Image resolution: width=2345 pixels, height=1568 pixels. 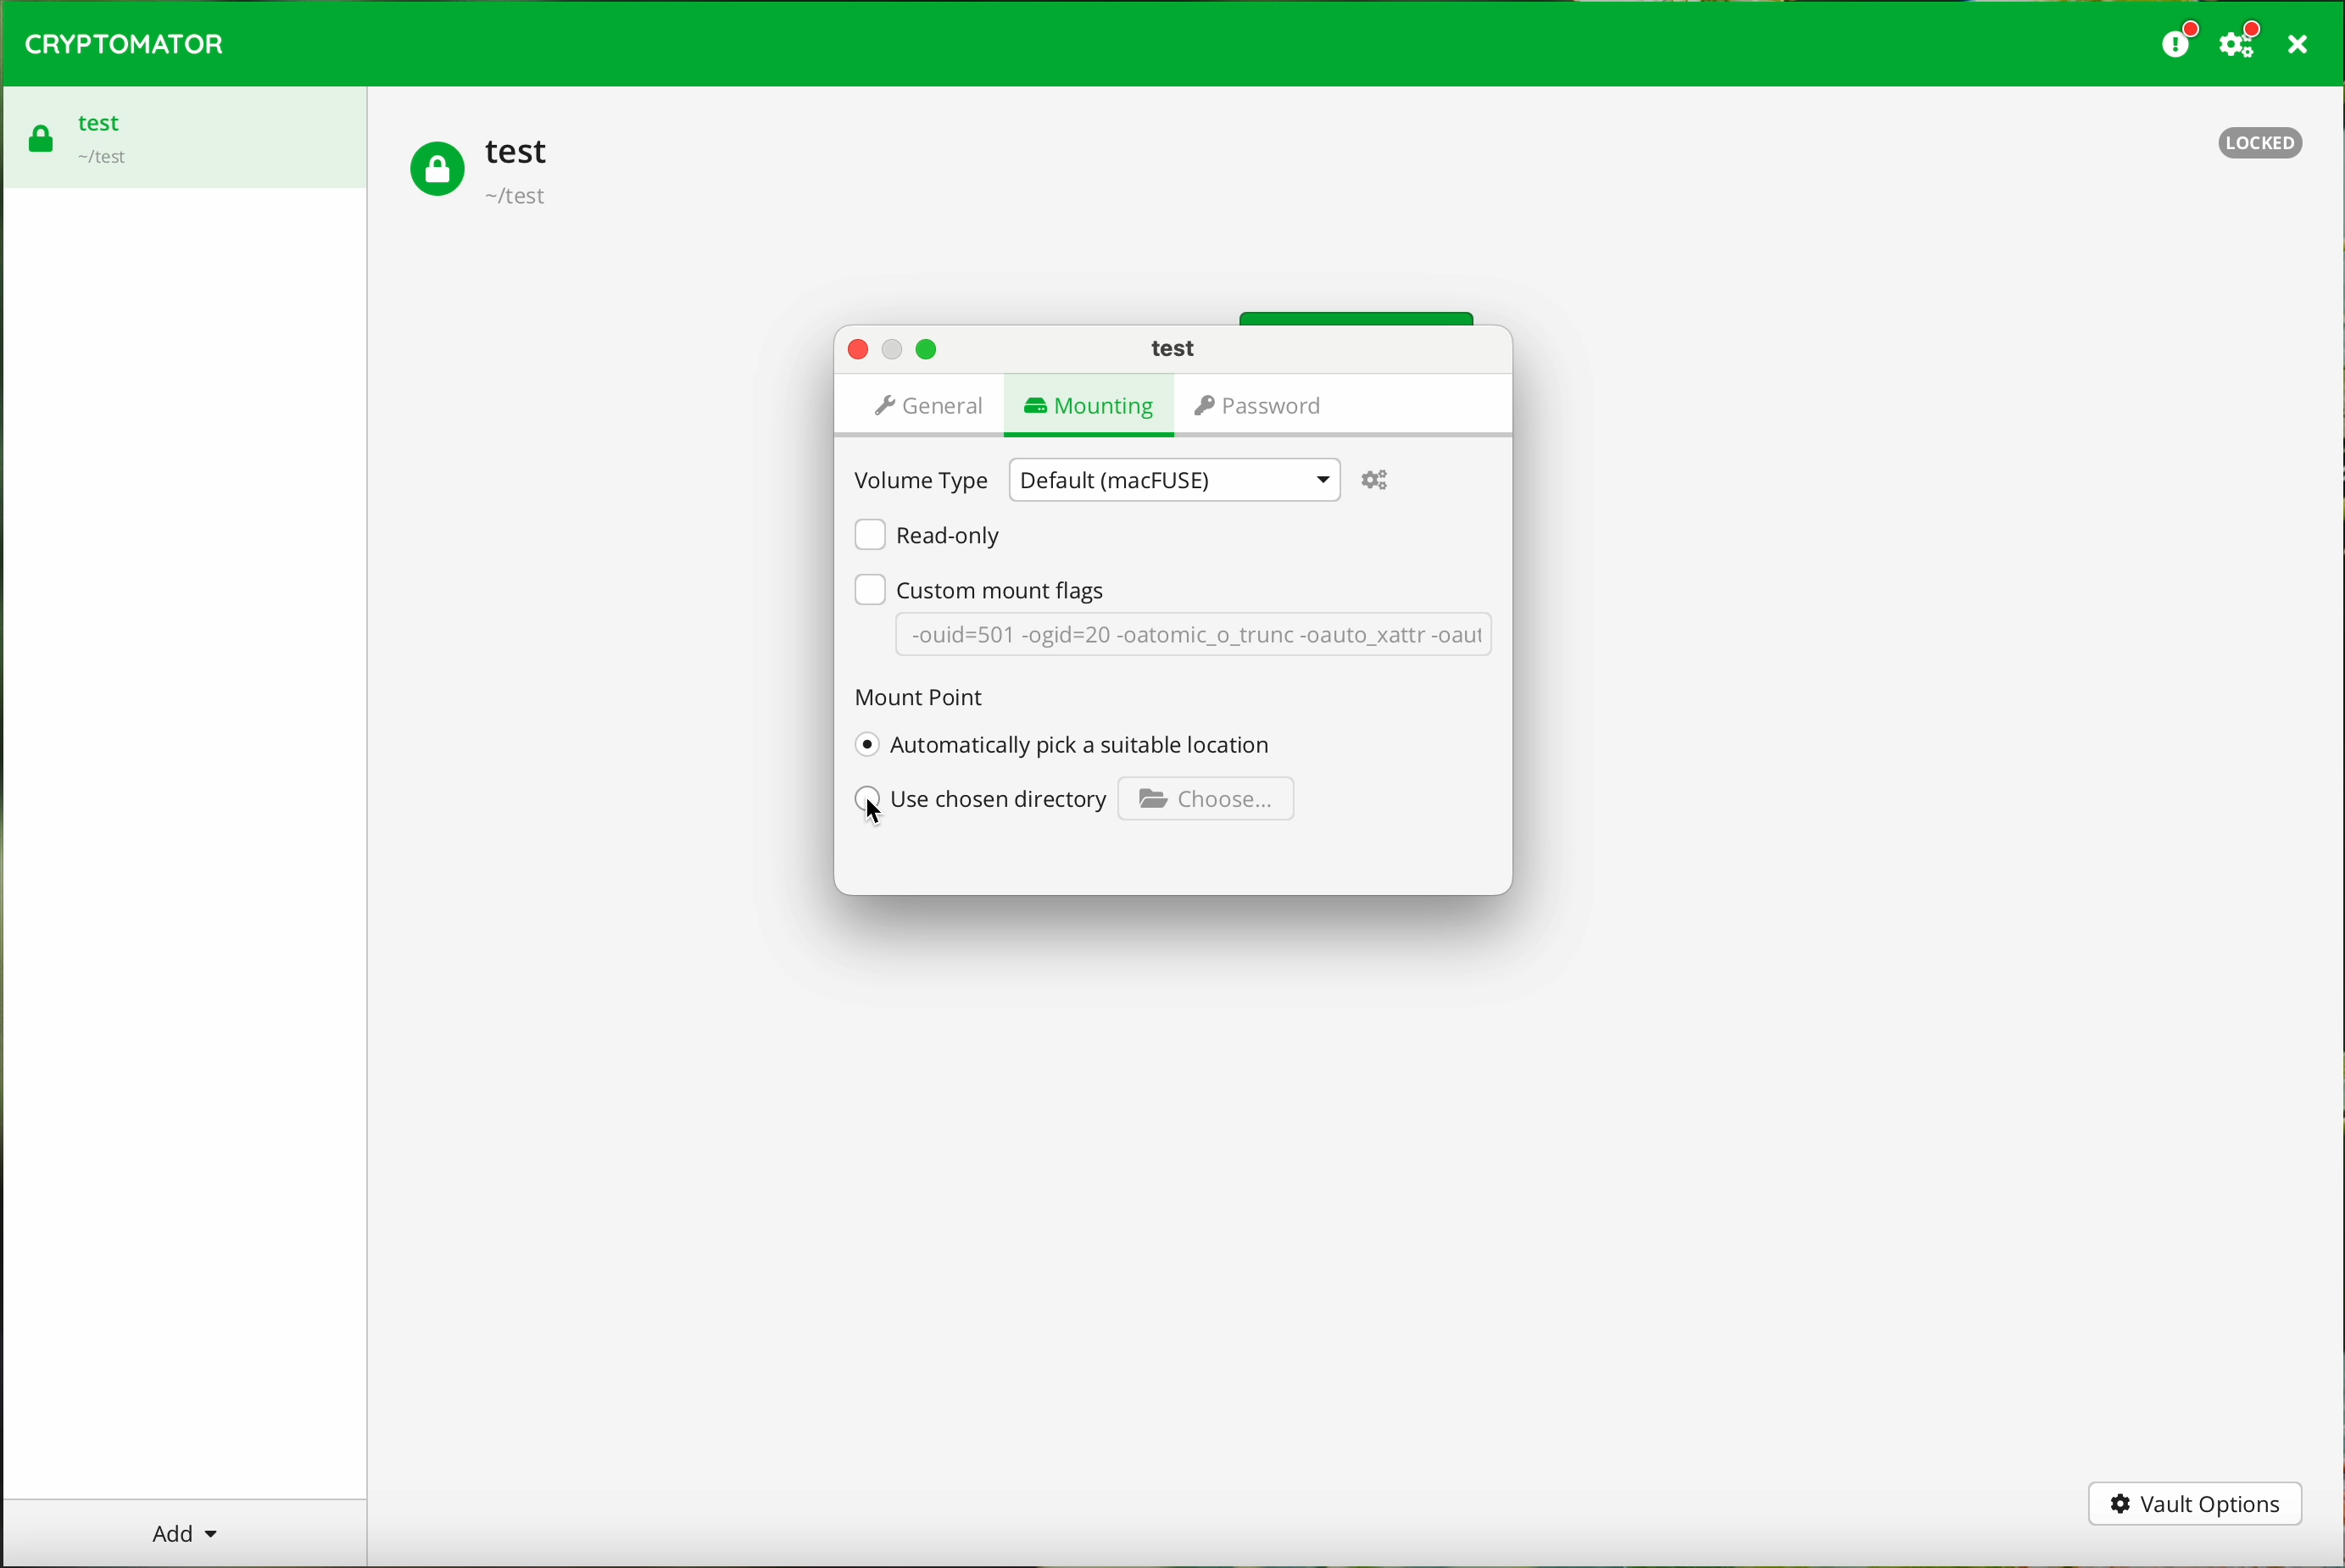 I want to click on cursor, so click(x=876, y=808).